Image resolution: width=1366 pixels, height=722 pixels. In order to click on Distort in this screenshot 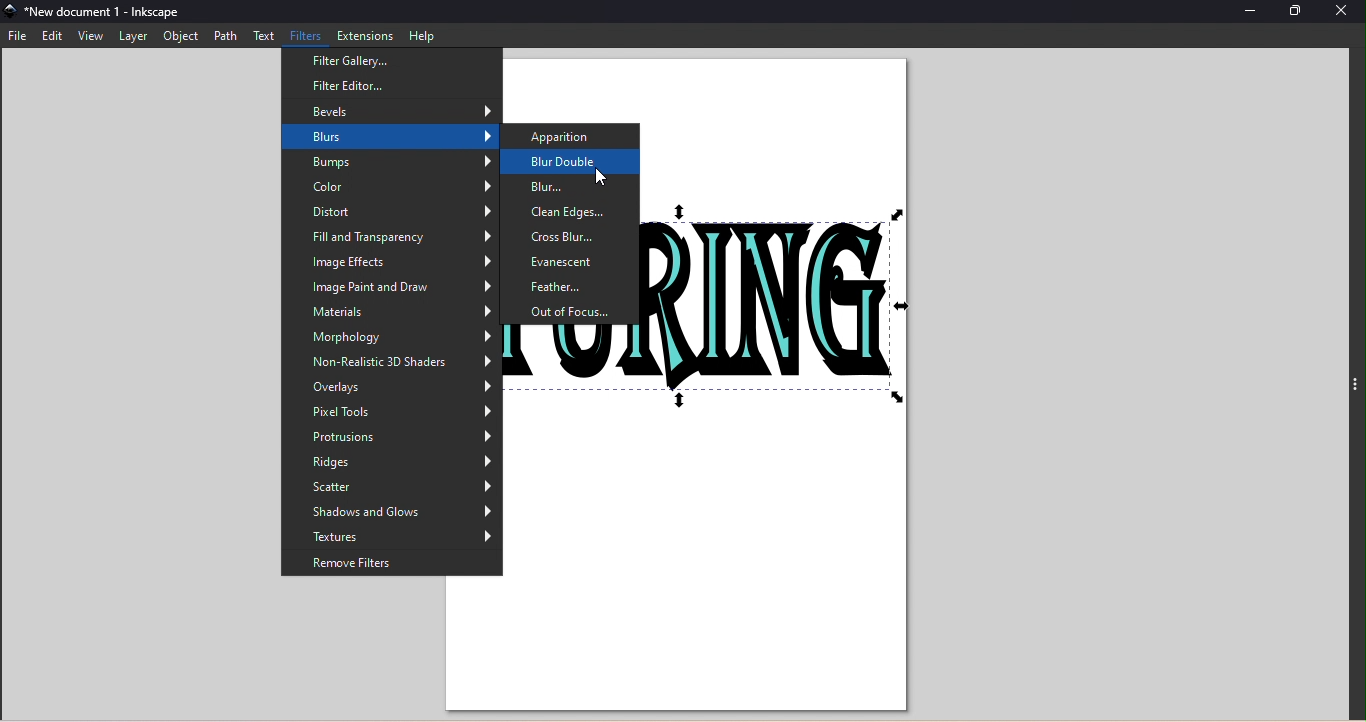, I will do `click(391, 212)`.